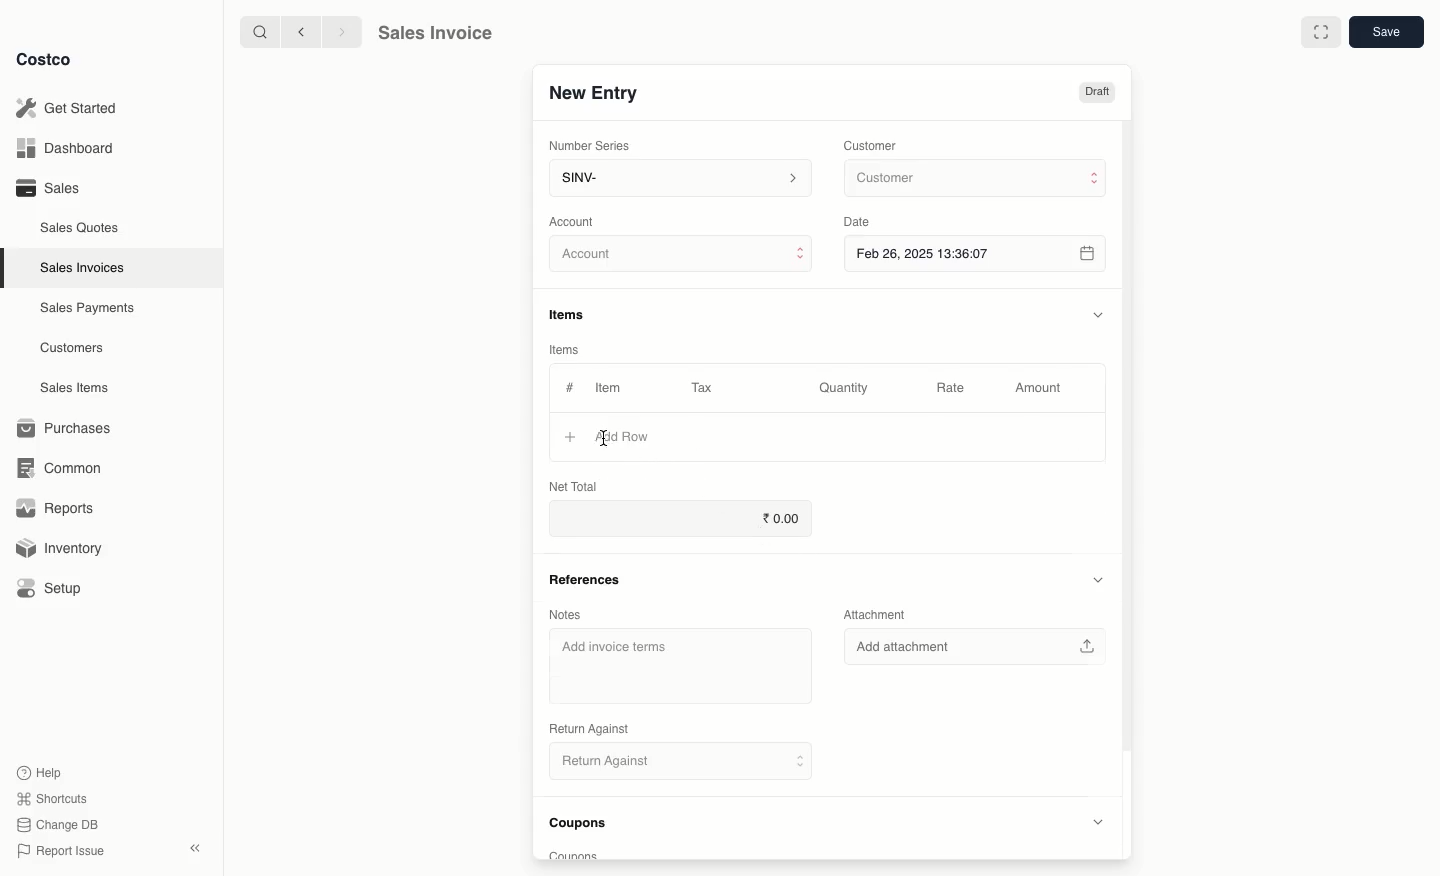  What do you see at coordinates (1097, 93) in the screenshot?
I see `Draft` at bounding box center [1097, 93].